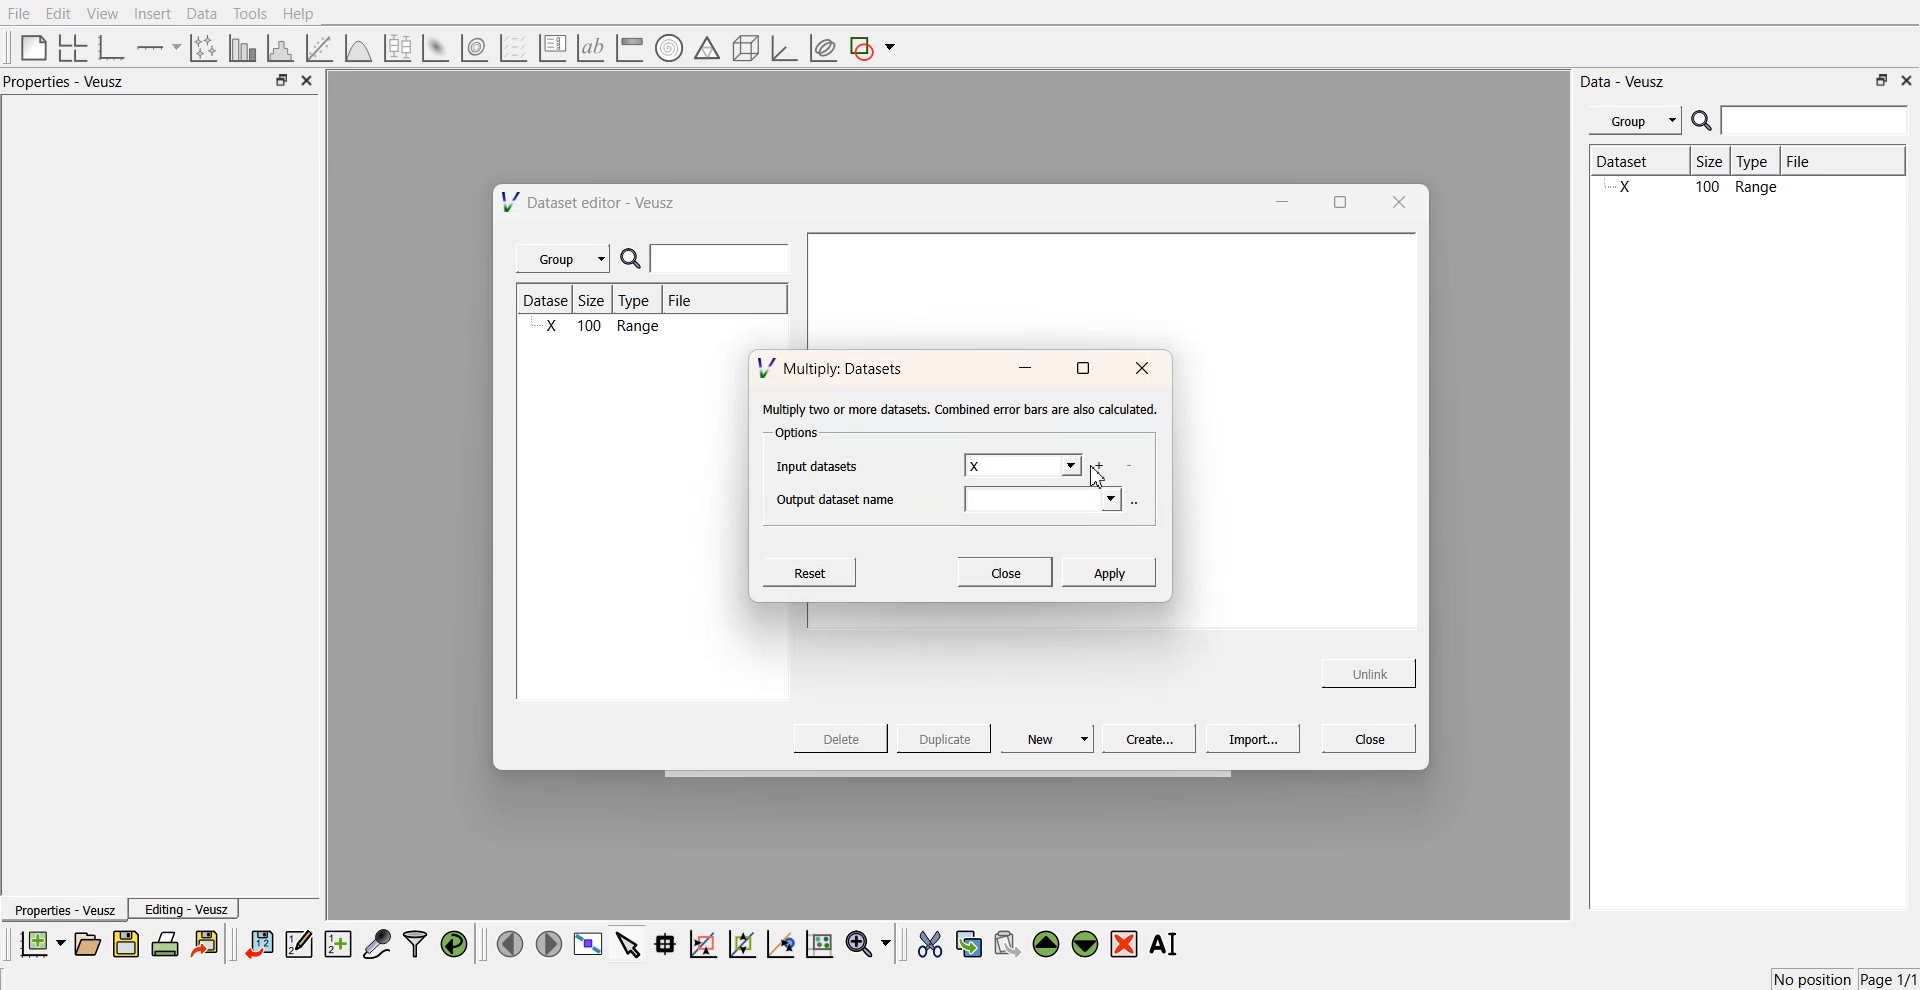 The image size is (1920, 990). I want to click on Close, so click(1370, 737).